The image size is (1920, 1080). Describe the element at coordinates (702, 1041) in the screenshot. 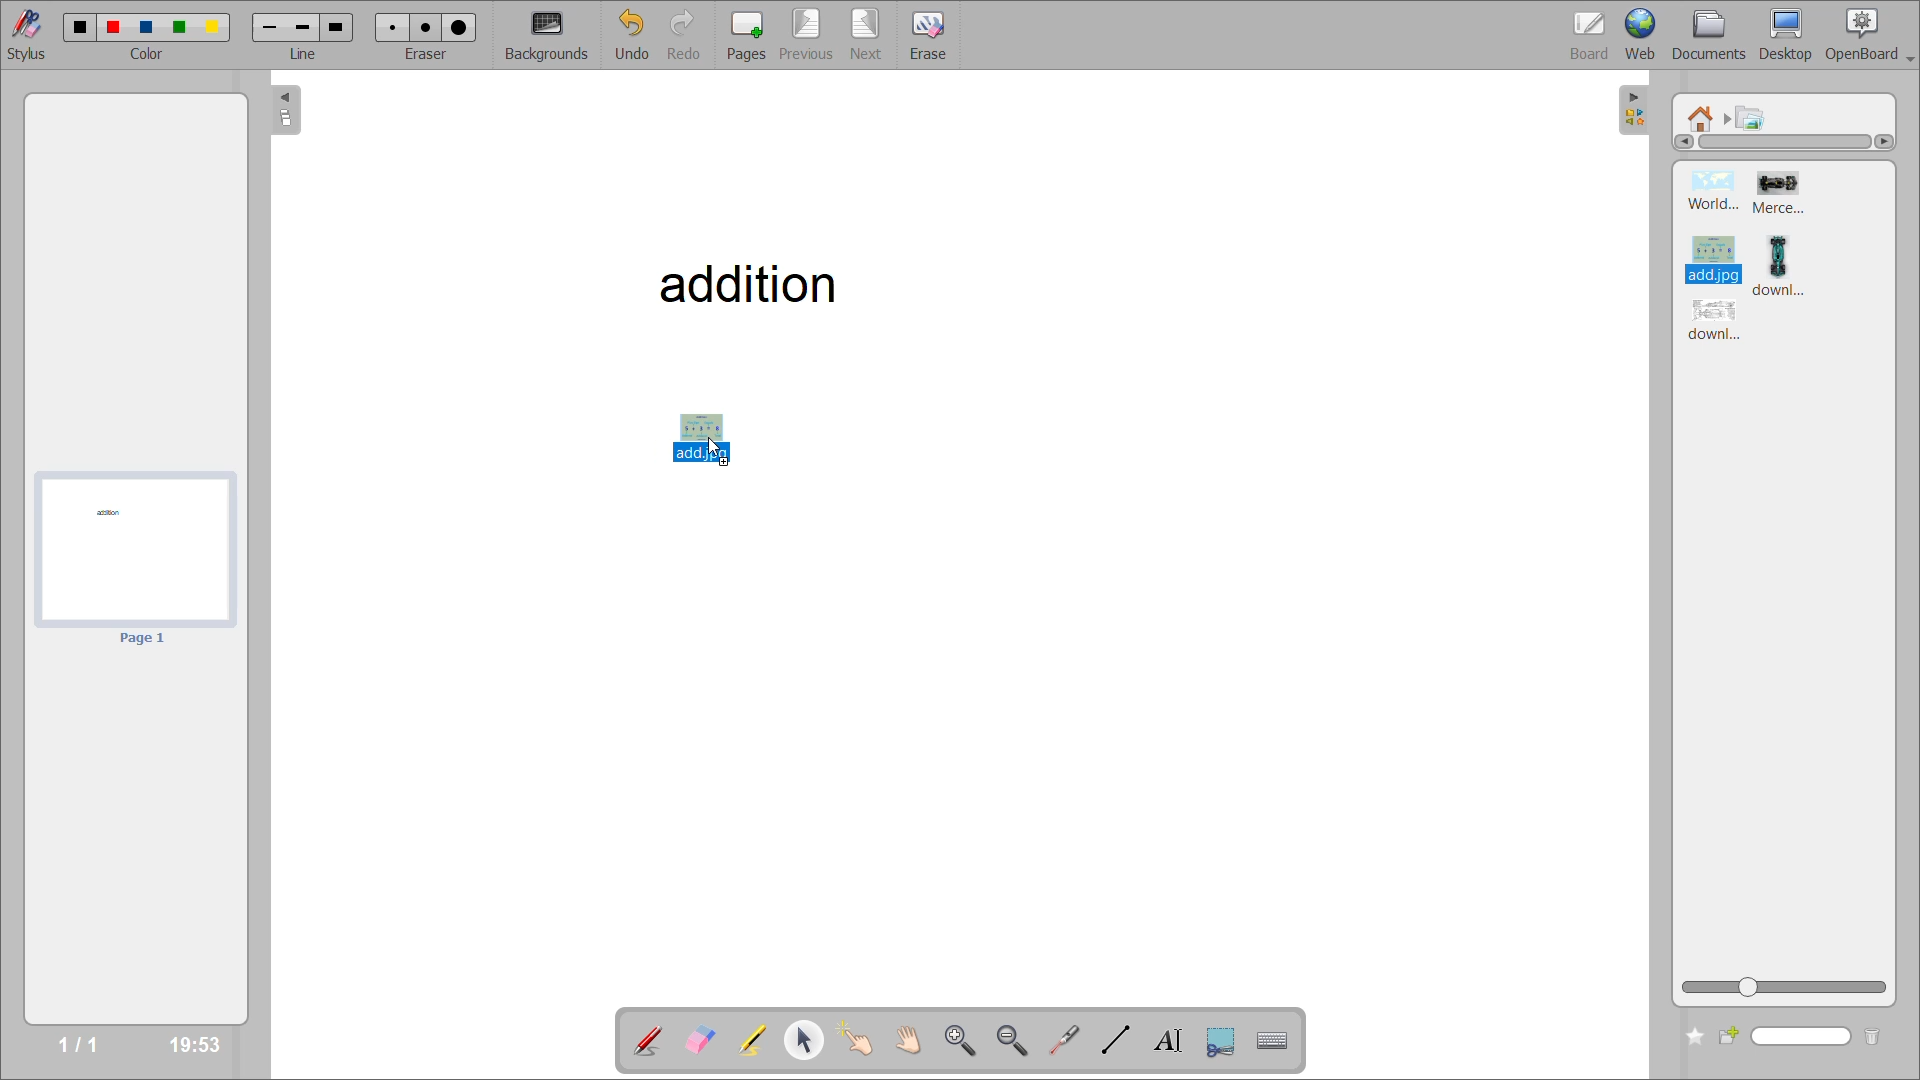

I see `erase annotation` at that location.